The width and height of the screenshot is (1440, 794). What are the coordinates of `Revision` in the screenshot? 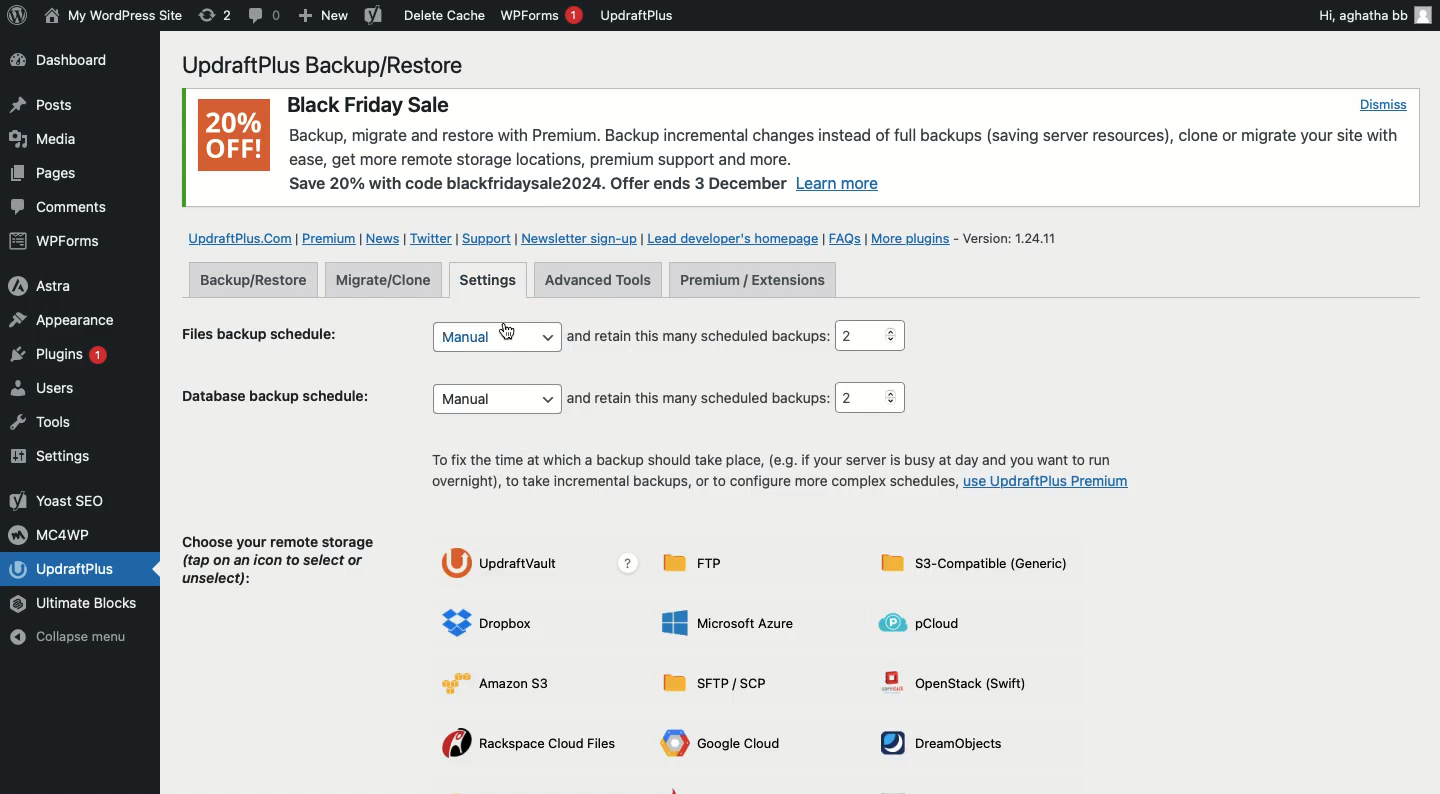 It's located at (215, 15).